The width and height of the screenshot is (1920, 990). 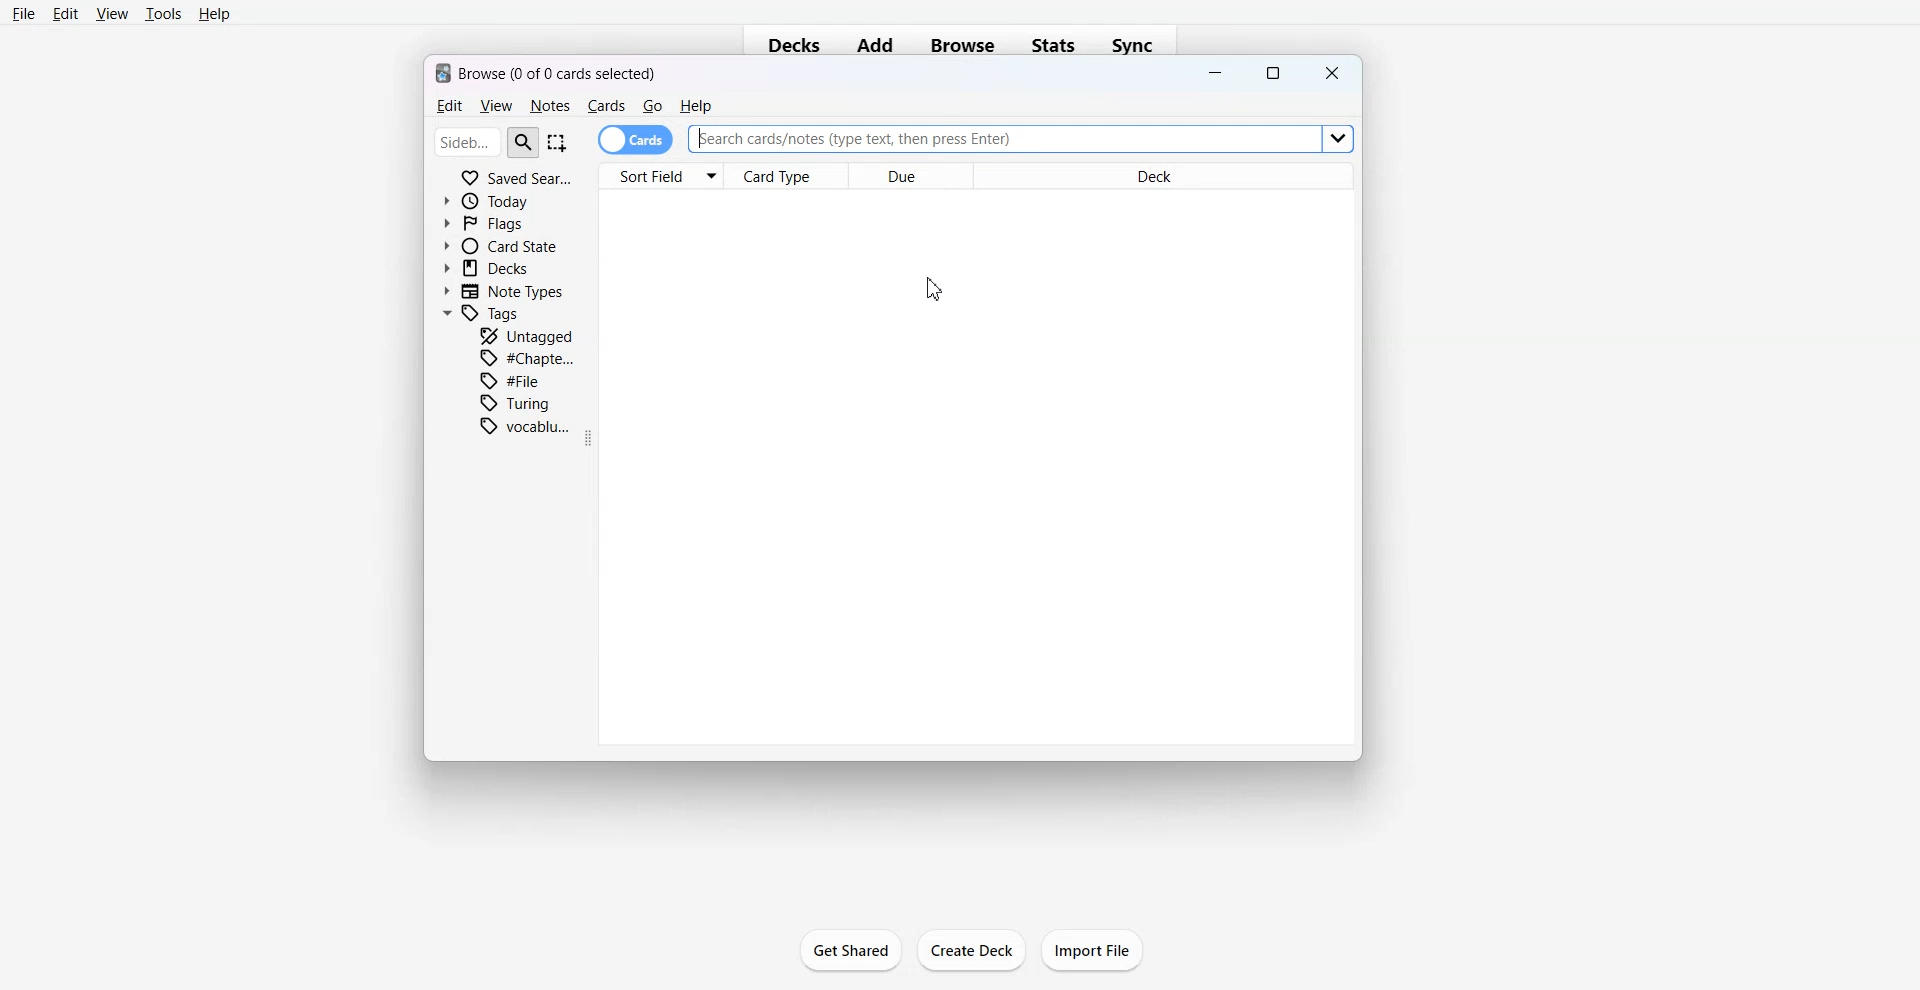 What do you see at coordinates (549, 106) in the screenshot?
I see `Notes` at bounding box center [549, 106].